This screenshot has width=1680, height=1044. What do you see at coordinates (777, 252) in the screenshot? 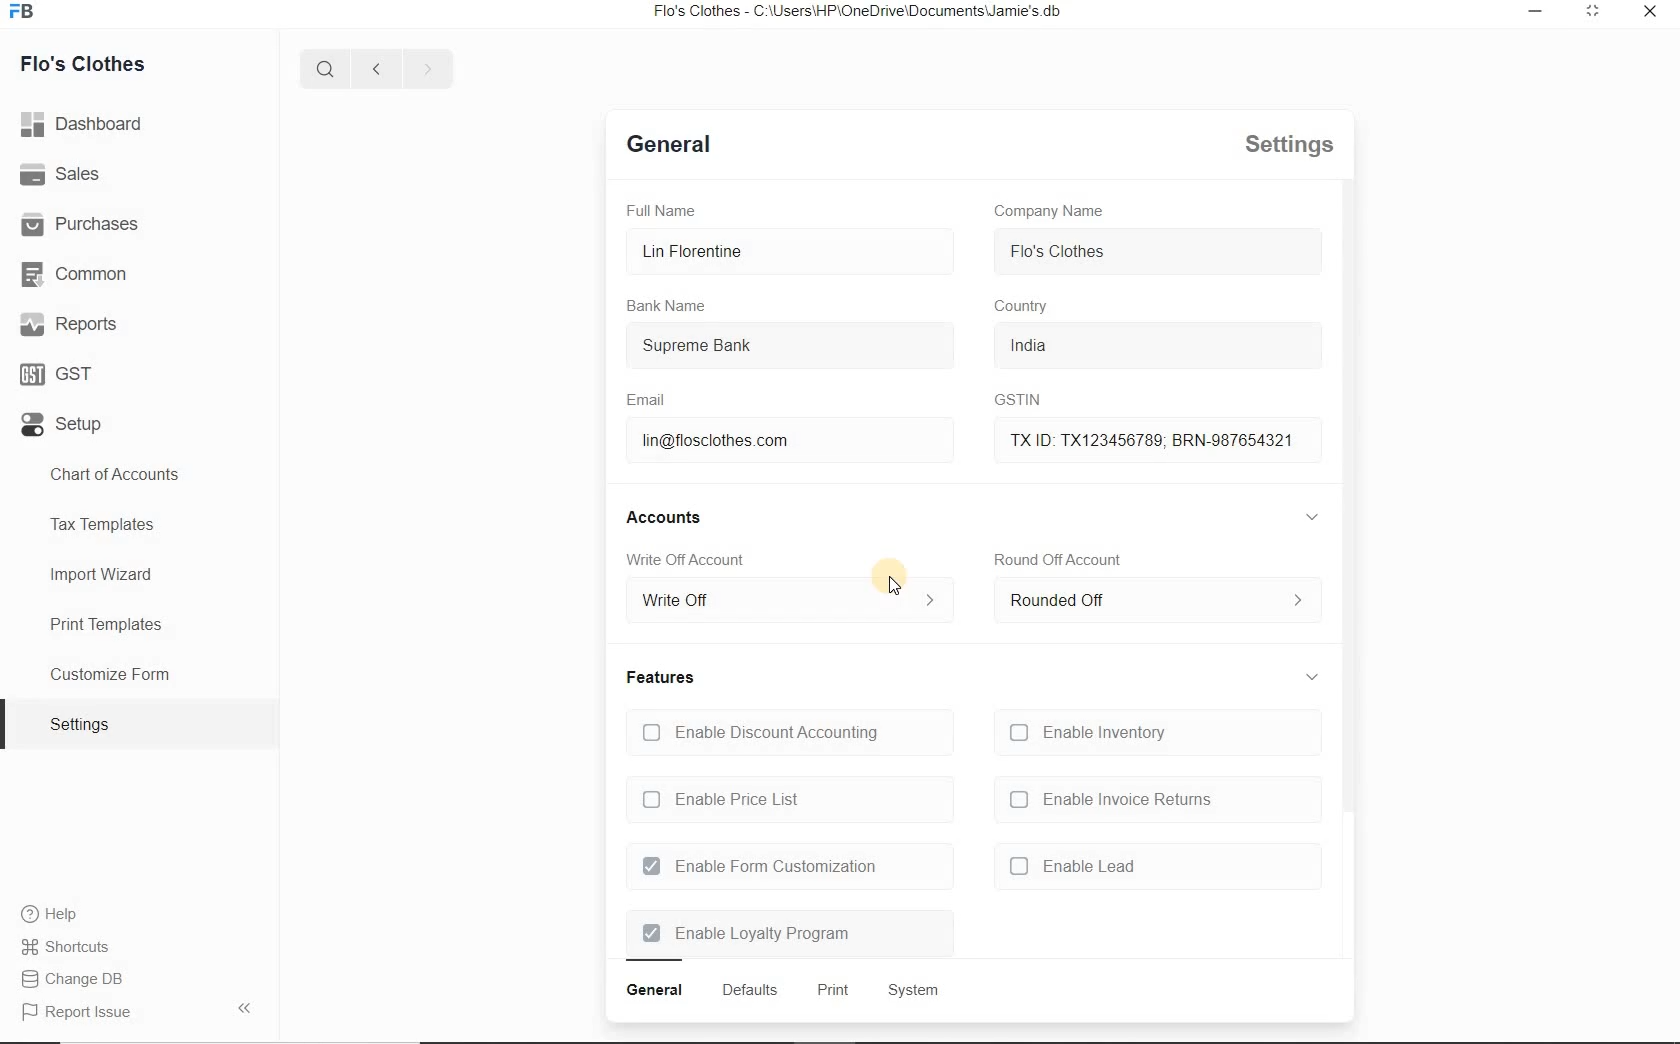
I see `Lin Florentine` at bounding box center [777, 252].